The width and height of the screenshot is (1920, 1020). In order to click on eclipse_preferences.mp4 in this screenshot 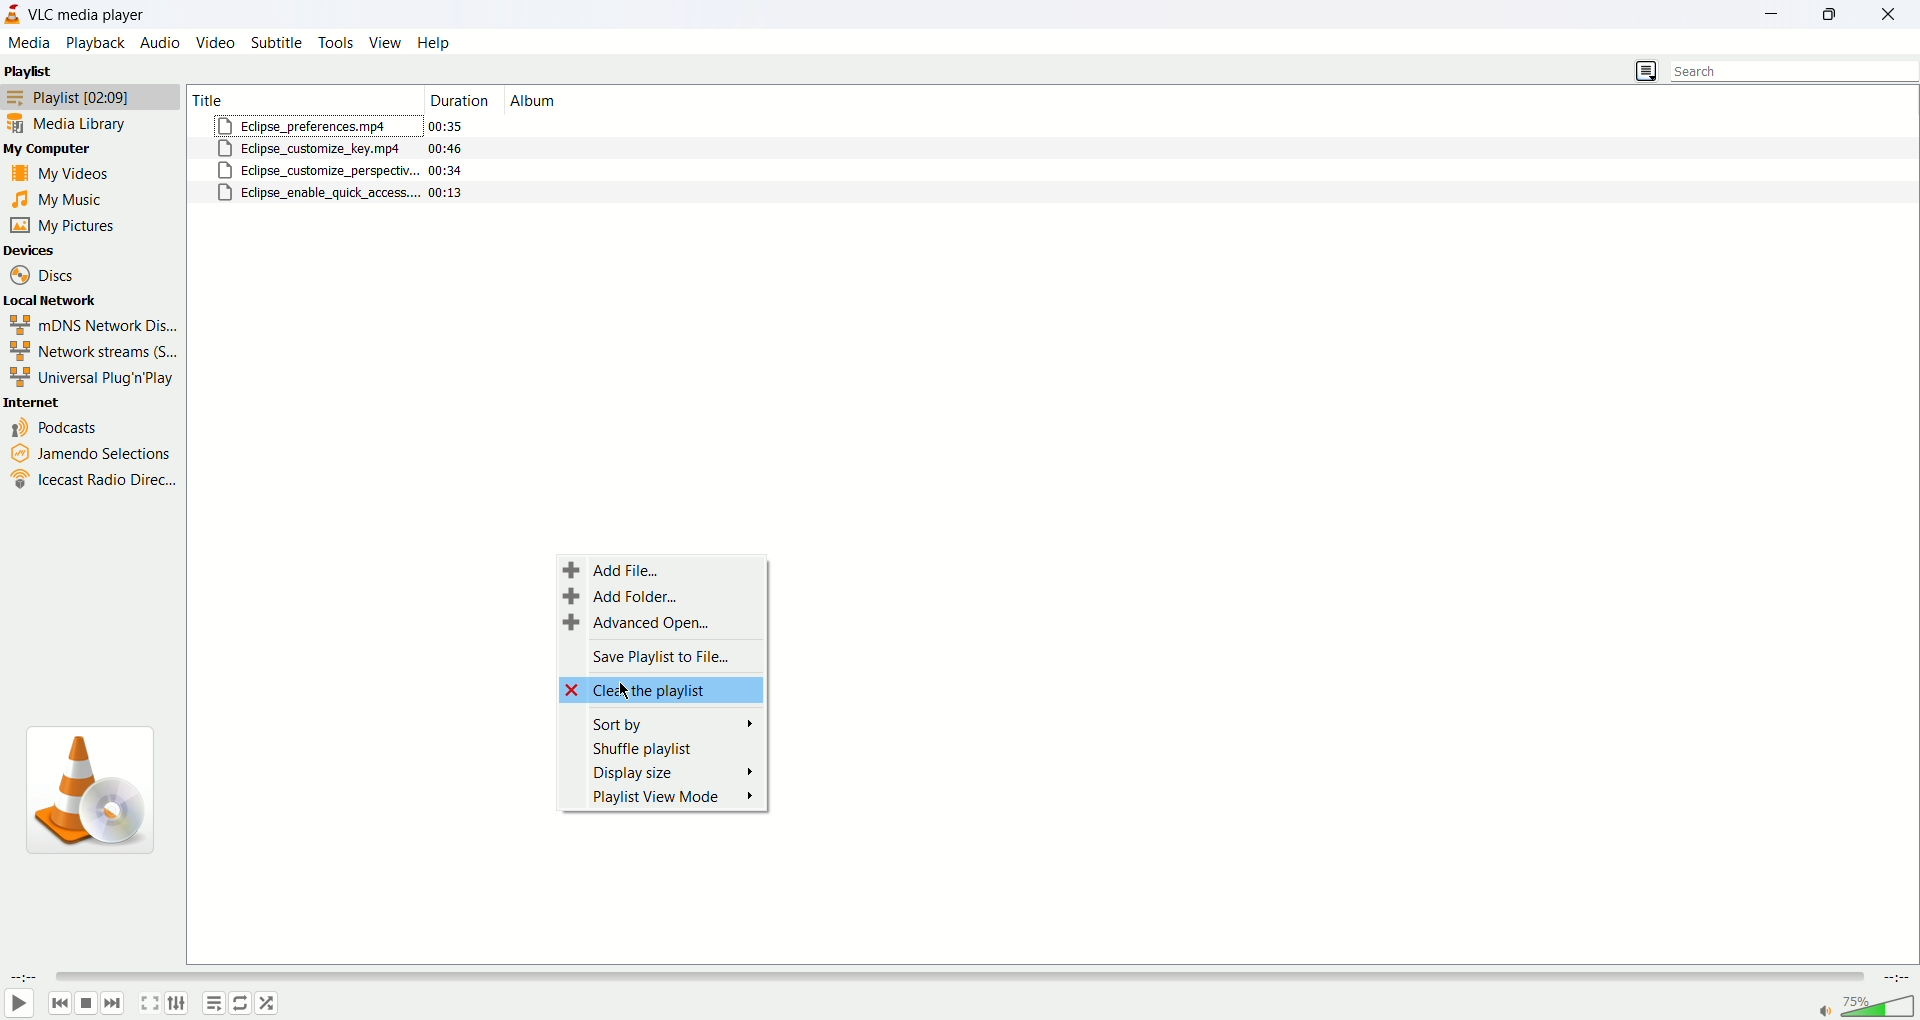, I will do `click(314, 126)`.